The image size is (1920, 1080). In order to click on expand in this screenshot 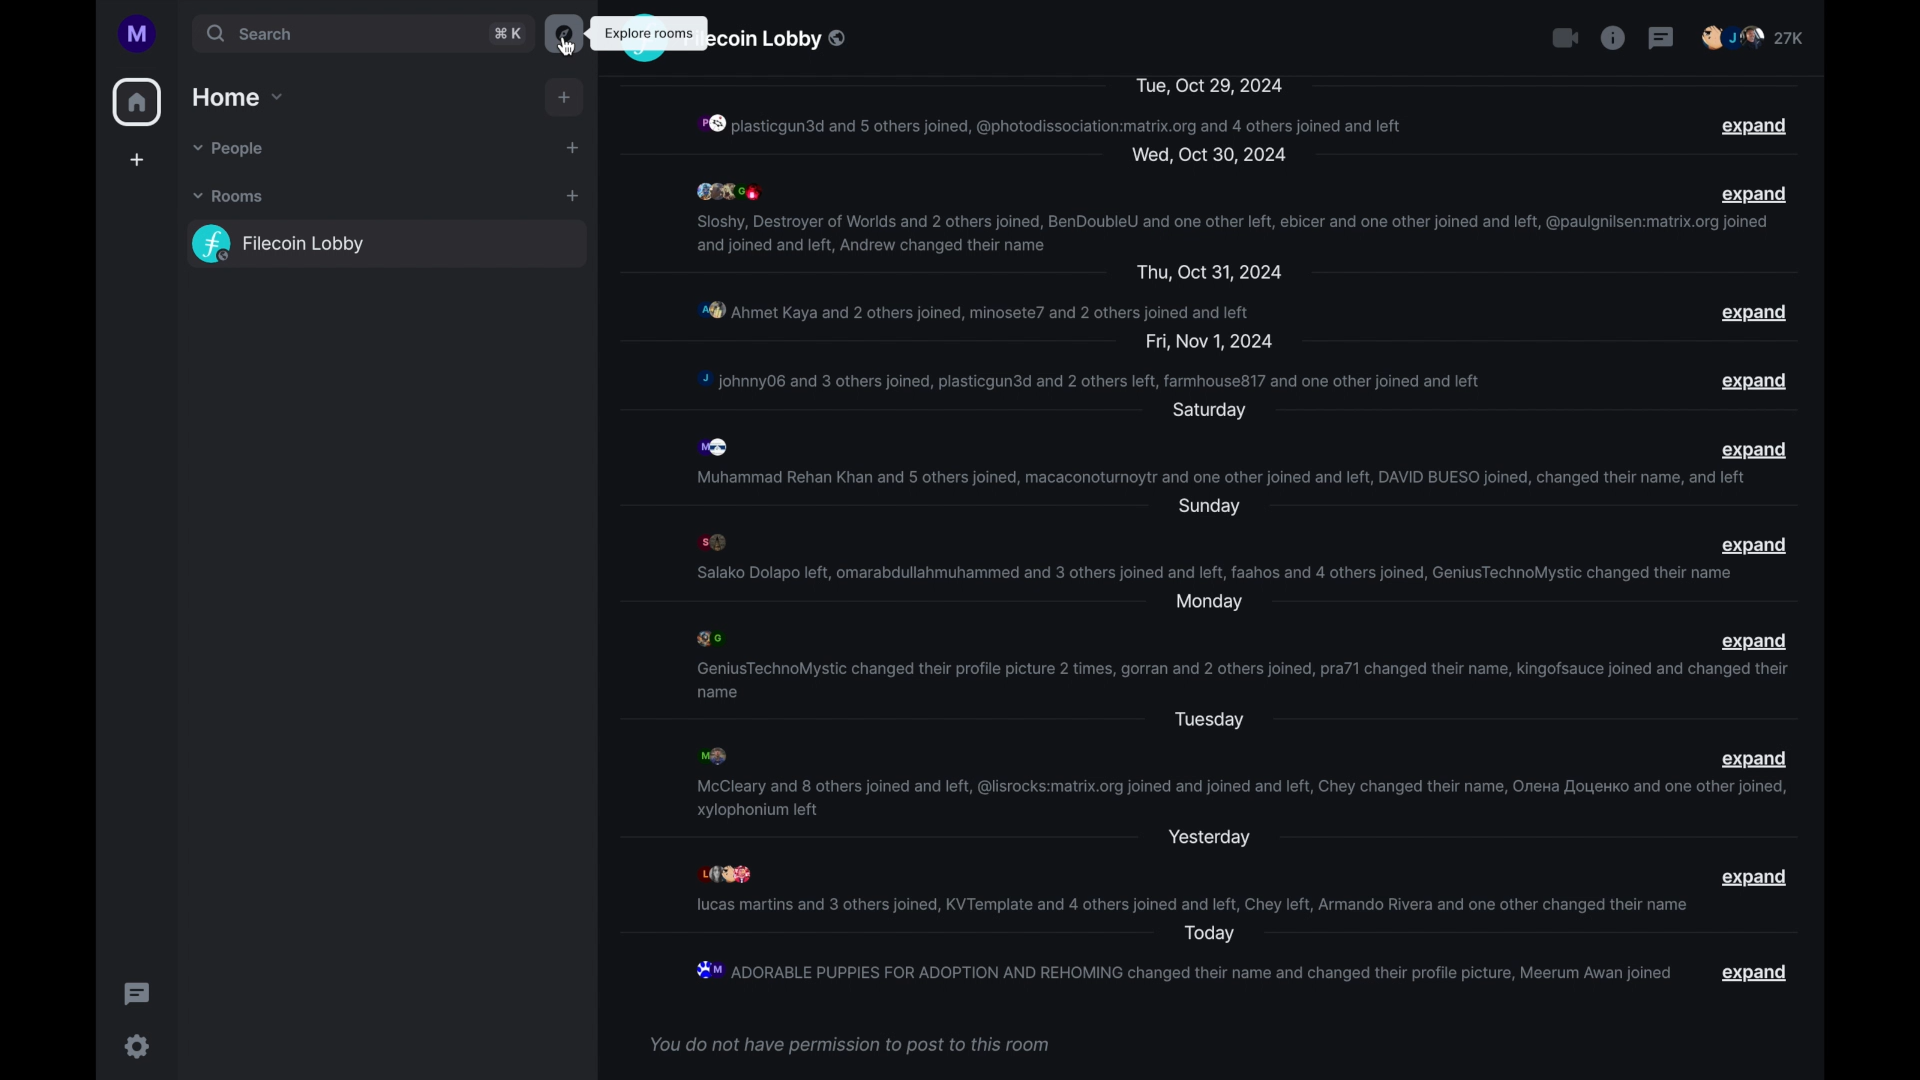, I will do `click(1757, 193)`.